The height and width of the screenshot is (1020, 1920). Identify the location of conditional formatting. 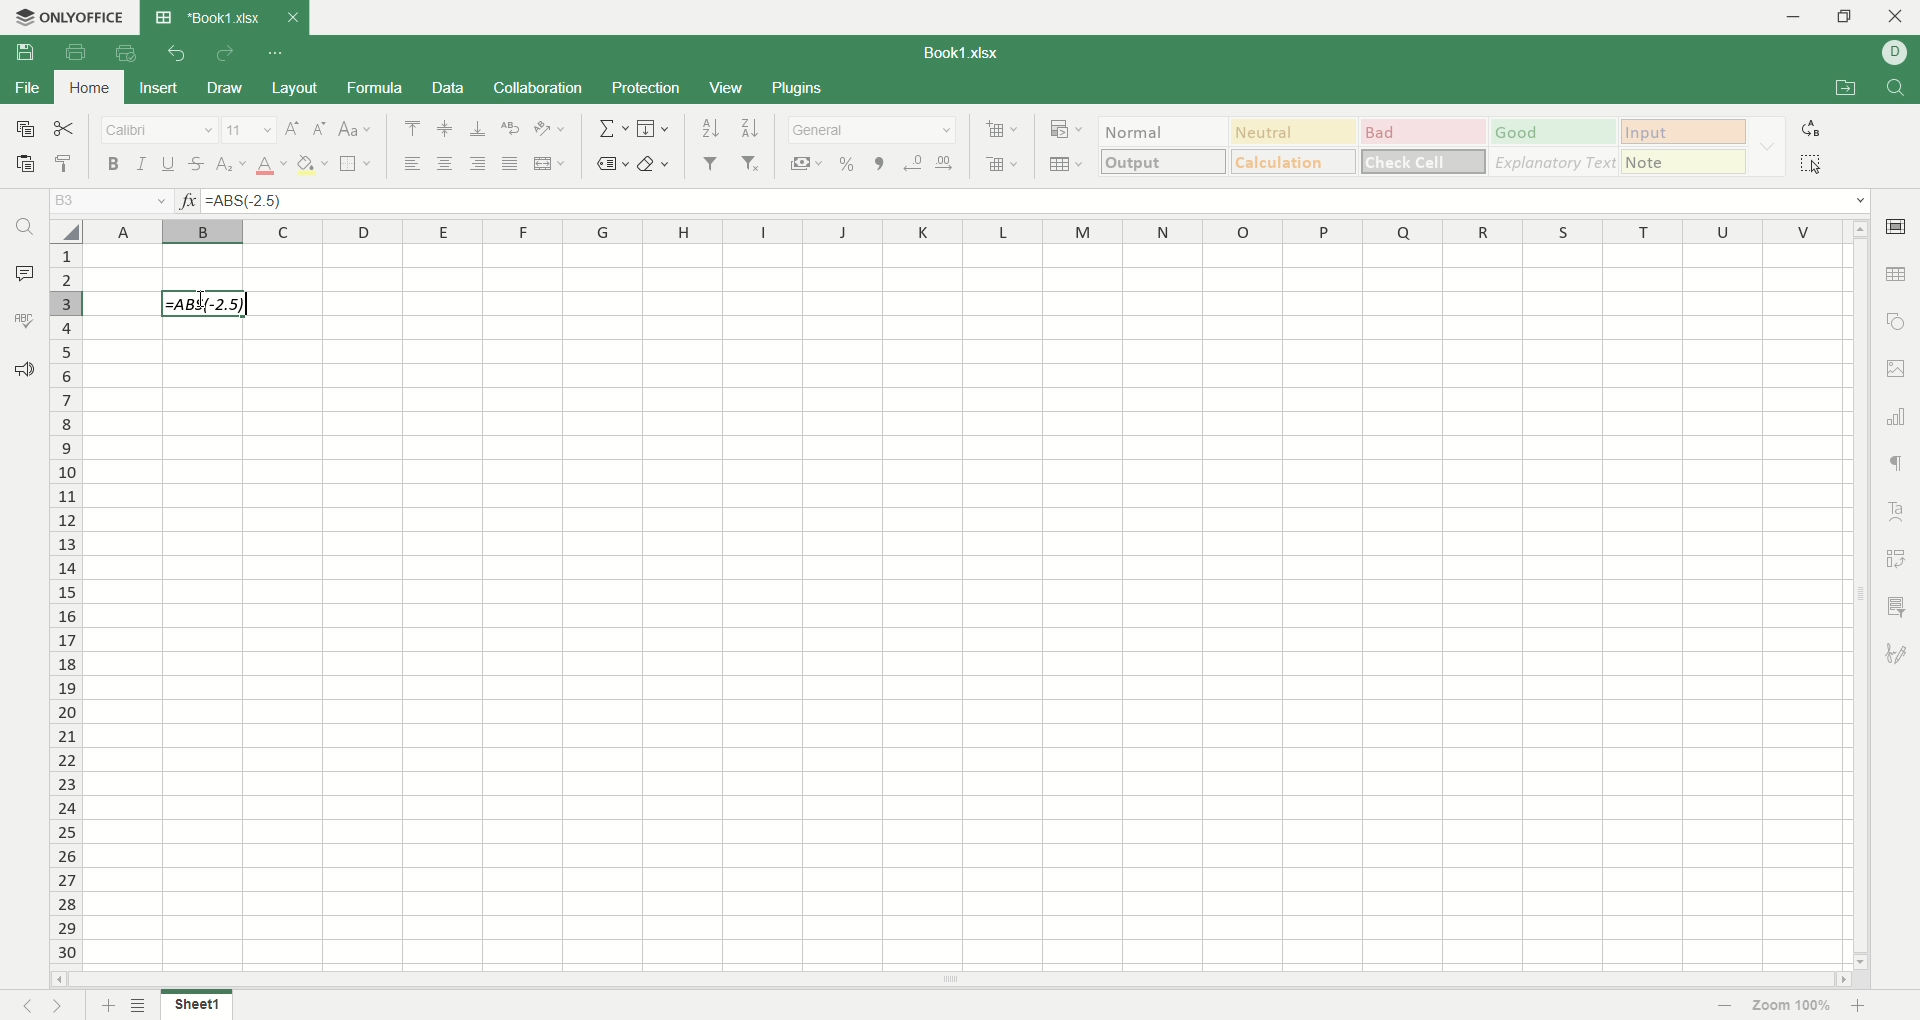
(1068, 130).